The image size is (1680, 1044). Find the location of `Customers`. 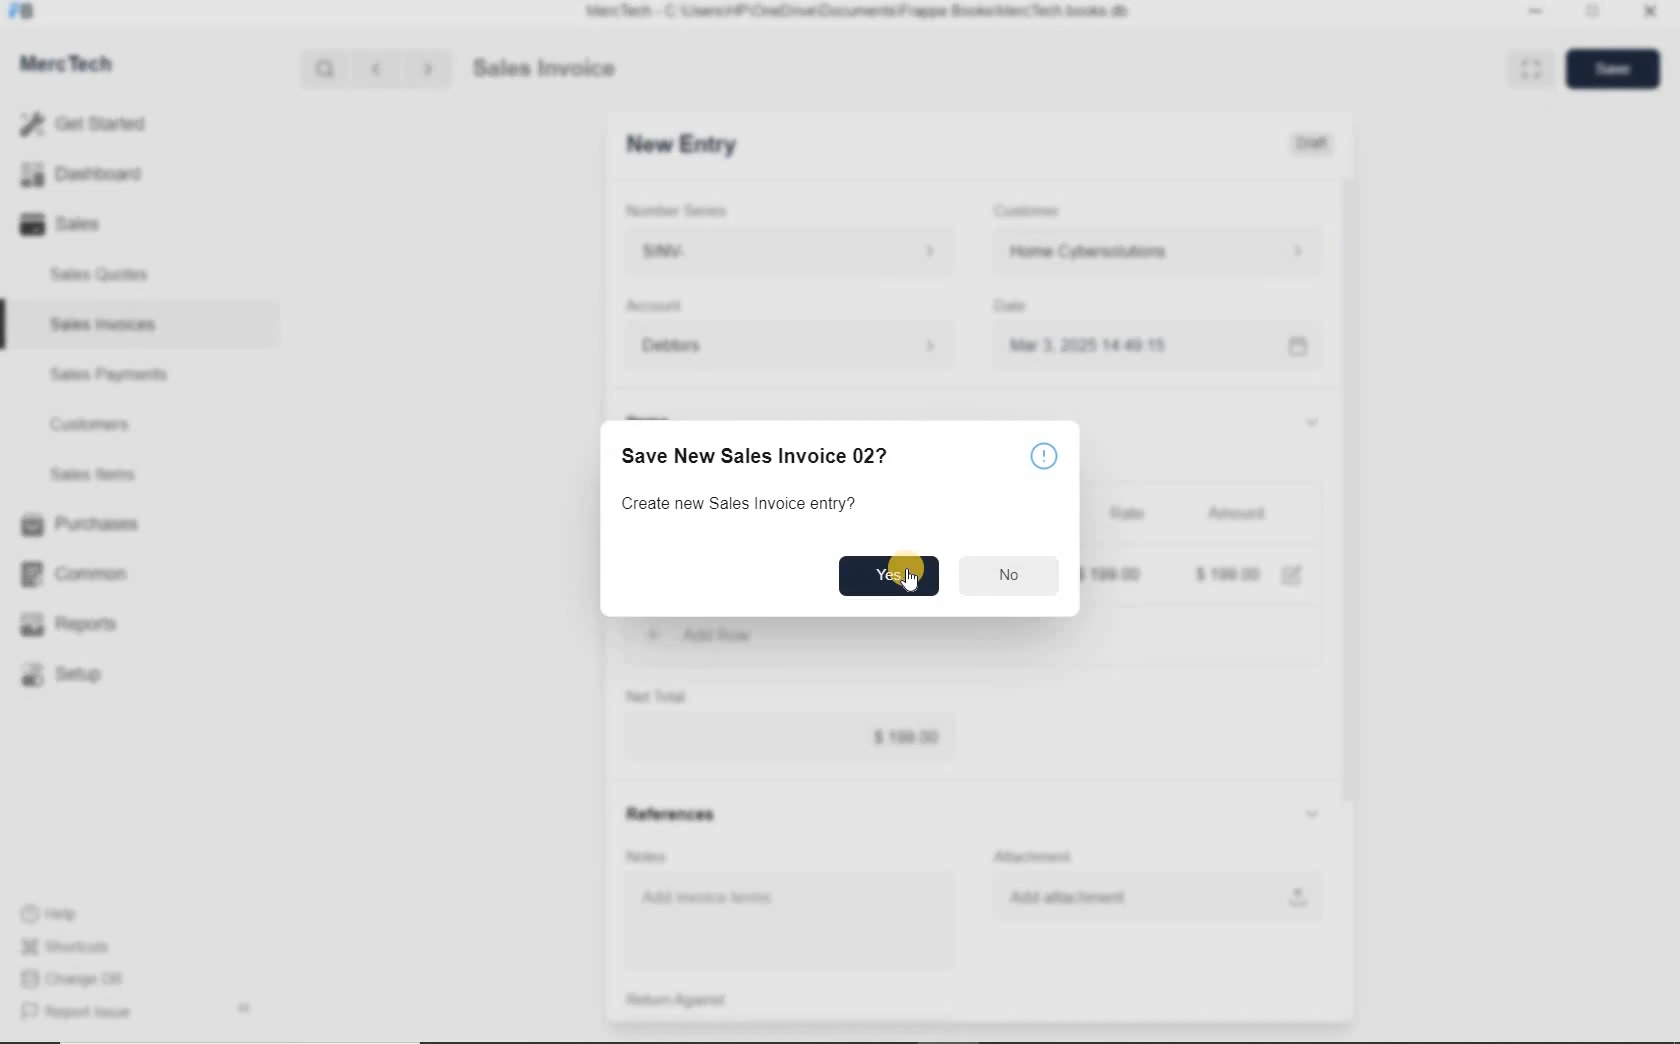

Customers is located at coordinates (108, 425).